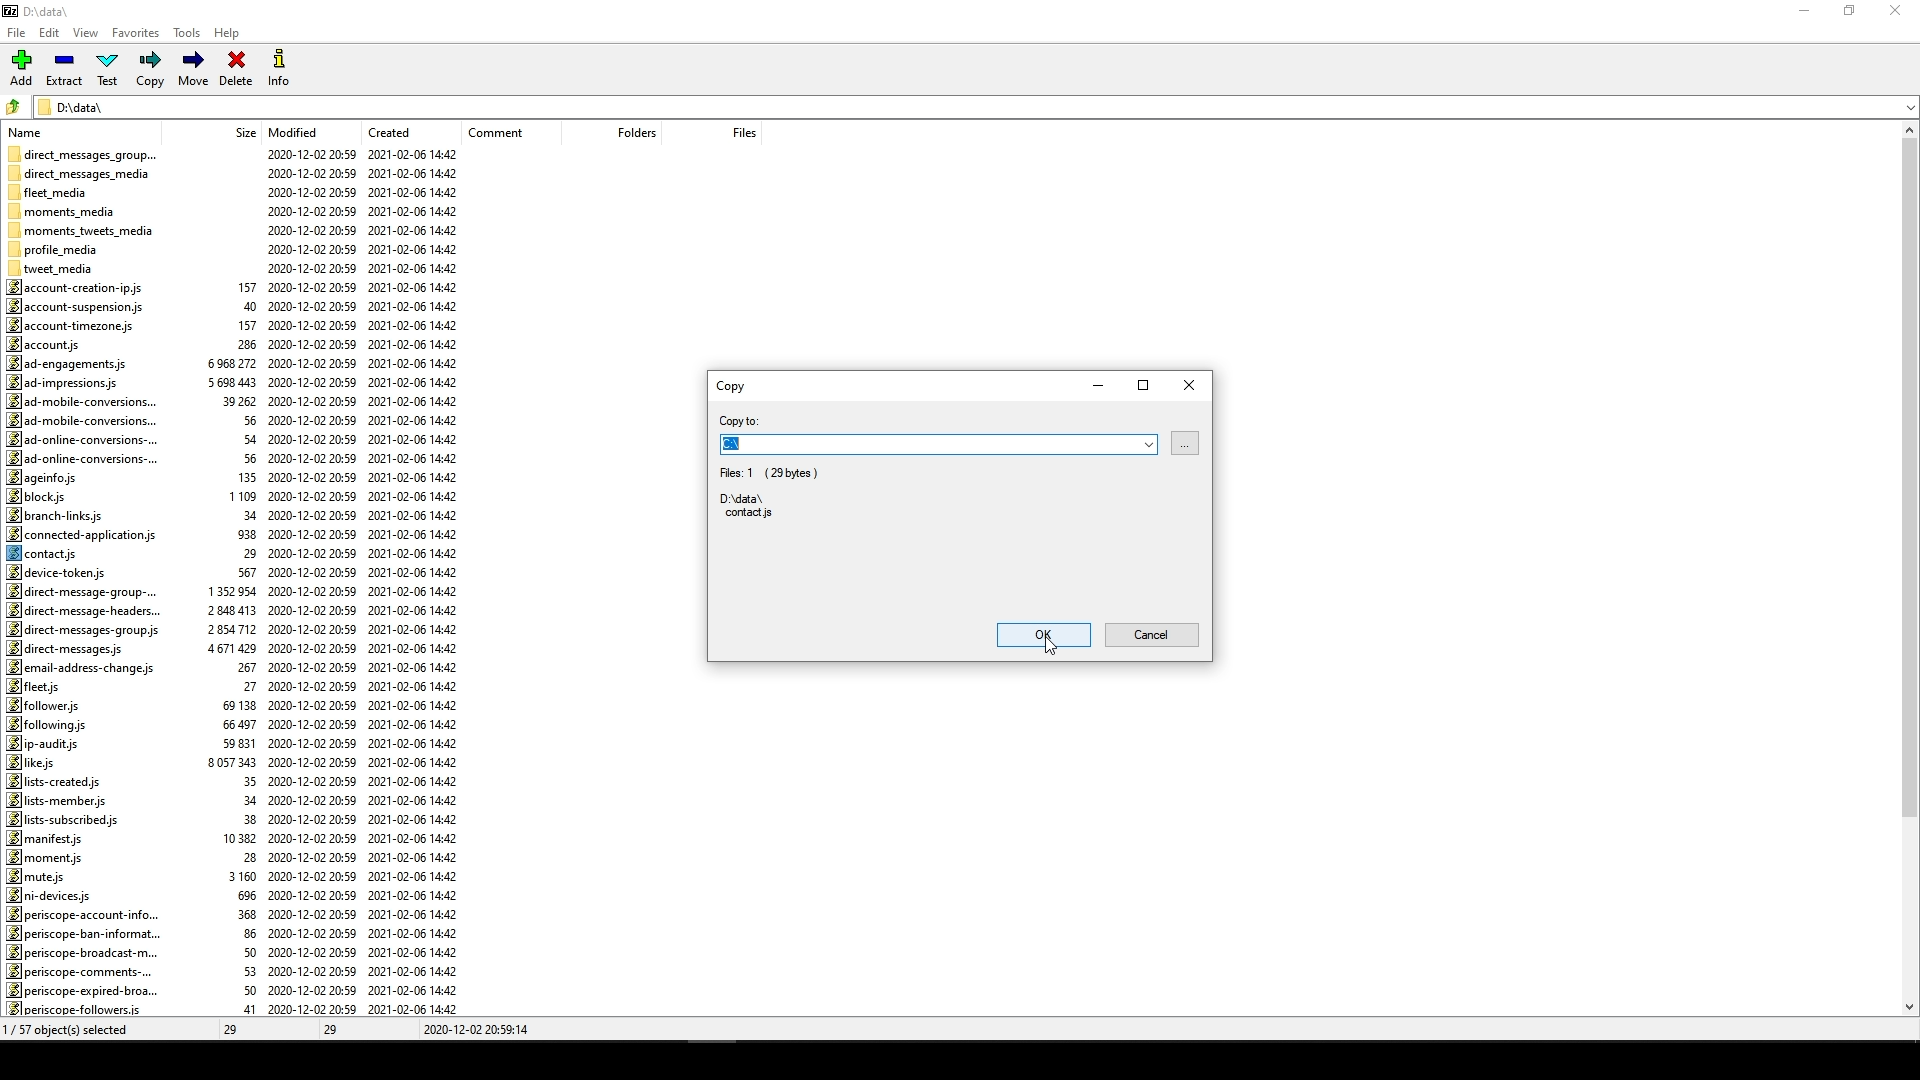 The height and width of the screenshot is (1080, 1920). Describe the element at coordinates (89, 419) in the screenshot. I see `ad-mobile-conversions` at that location.